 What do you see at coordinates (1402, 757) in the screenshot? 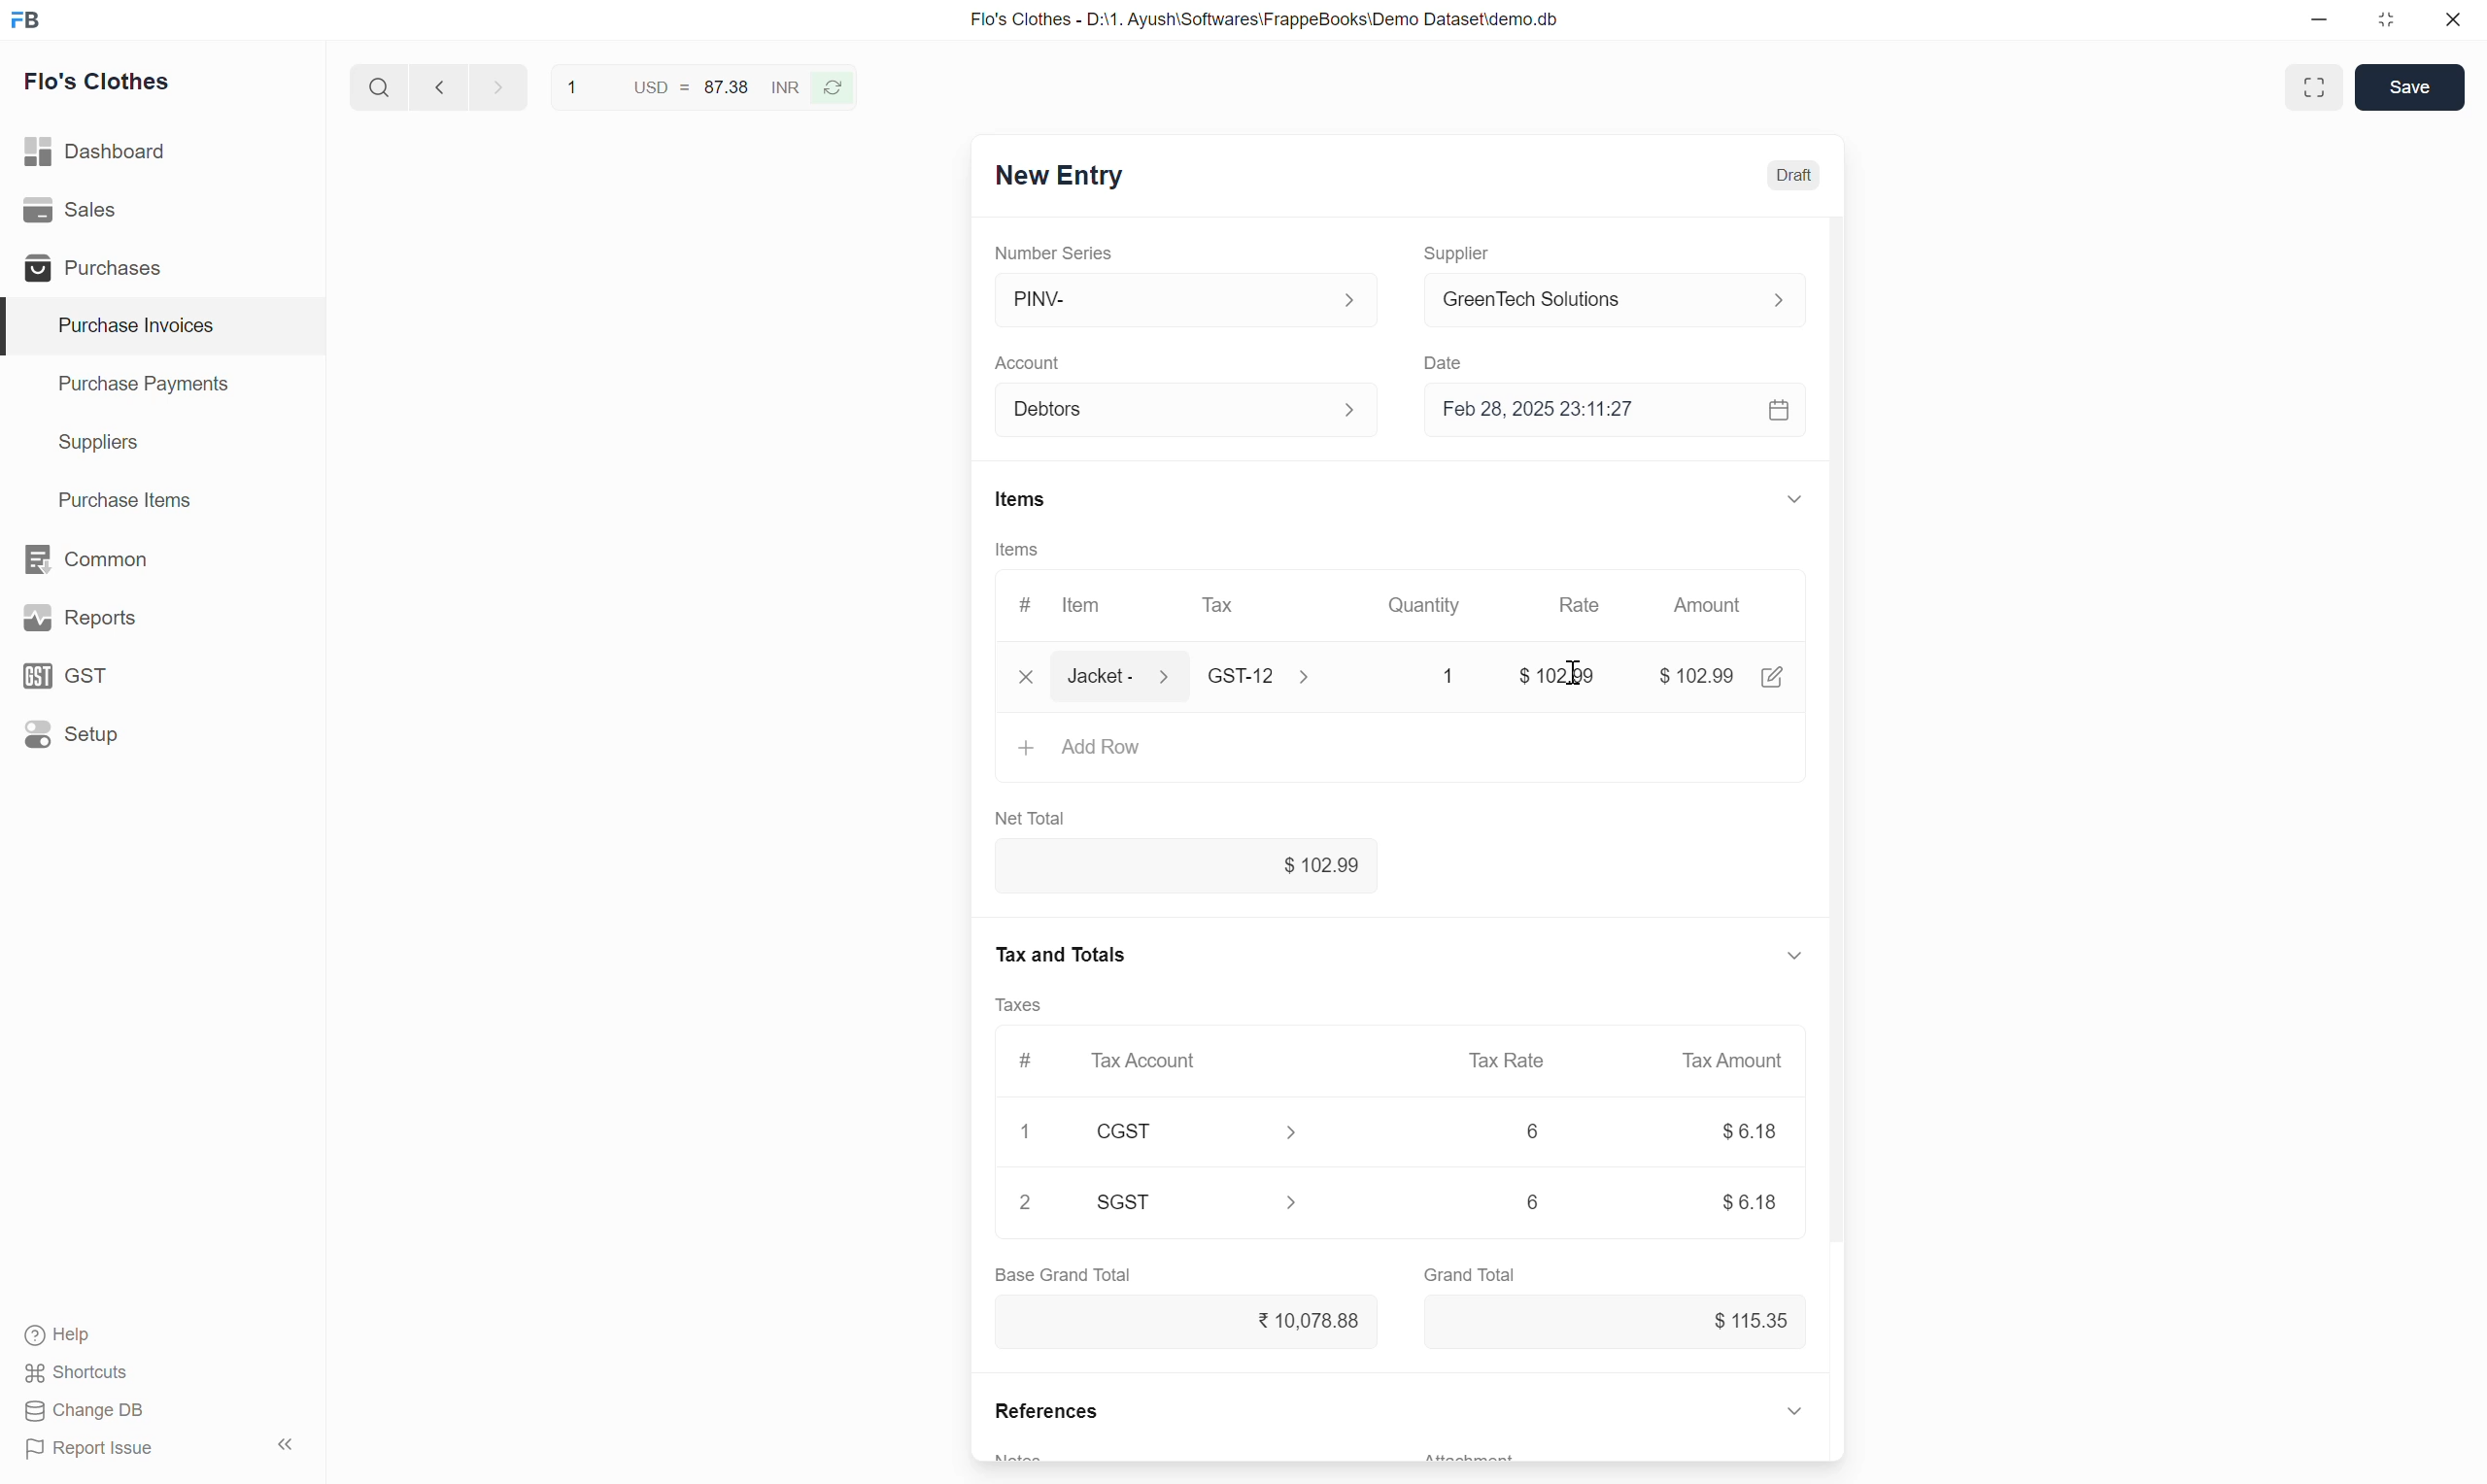
I see `Add Row` at bounding box center [1402, 757].